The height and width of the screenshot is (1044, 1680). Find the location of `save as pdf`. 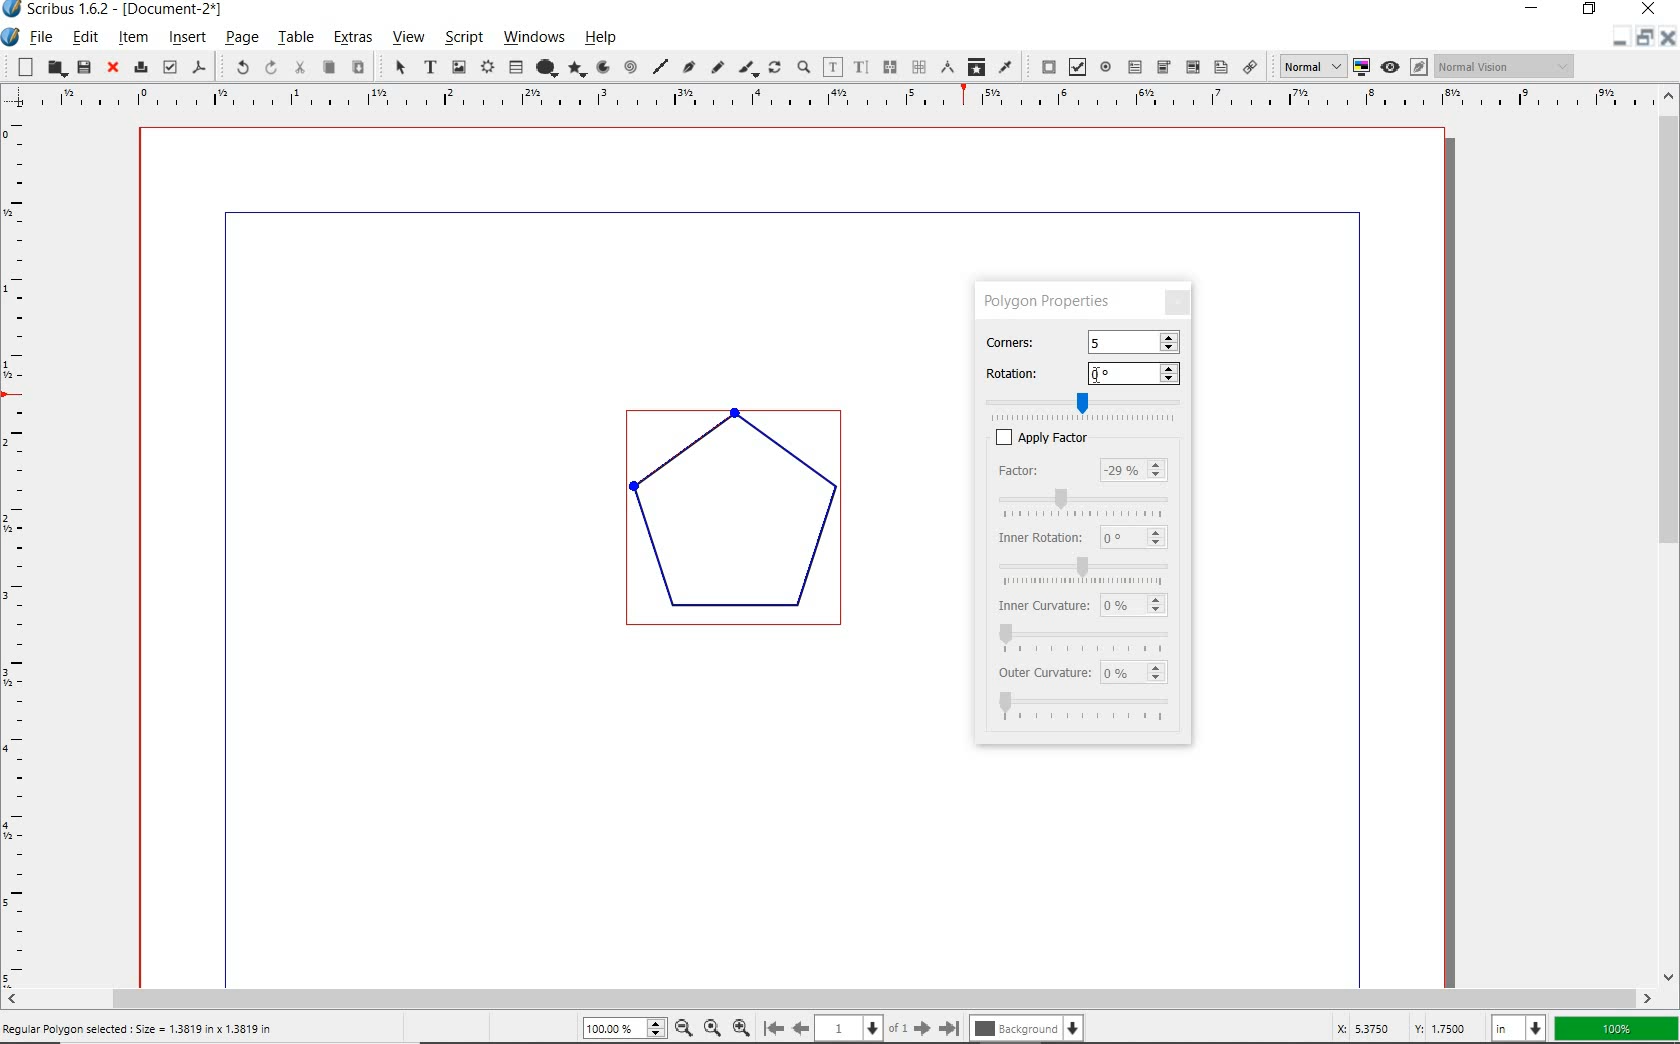

save as pdf is located at coordinates (200, 66).